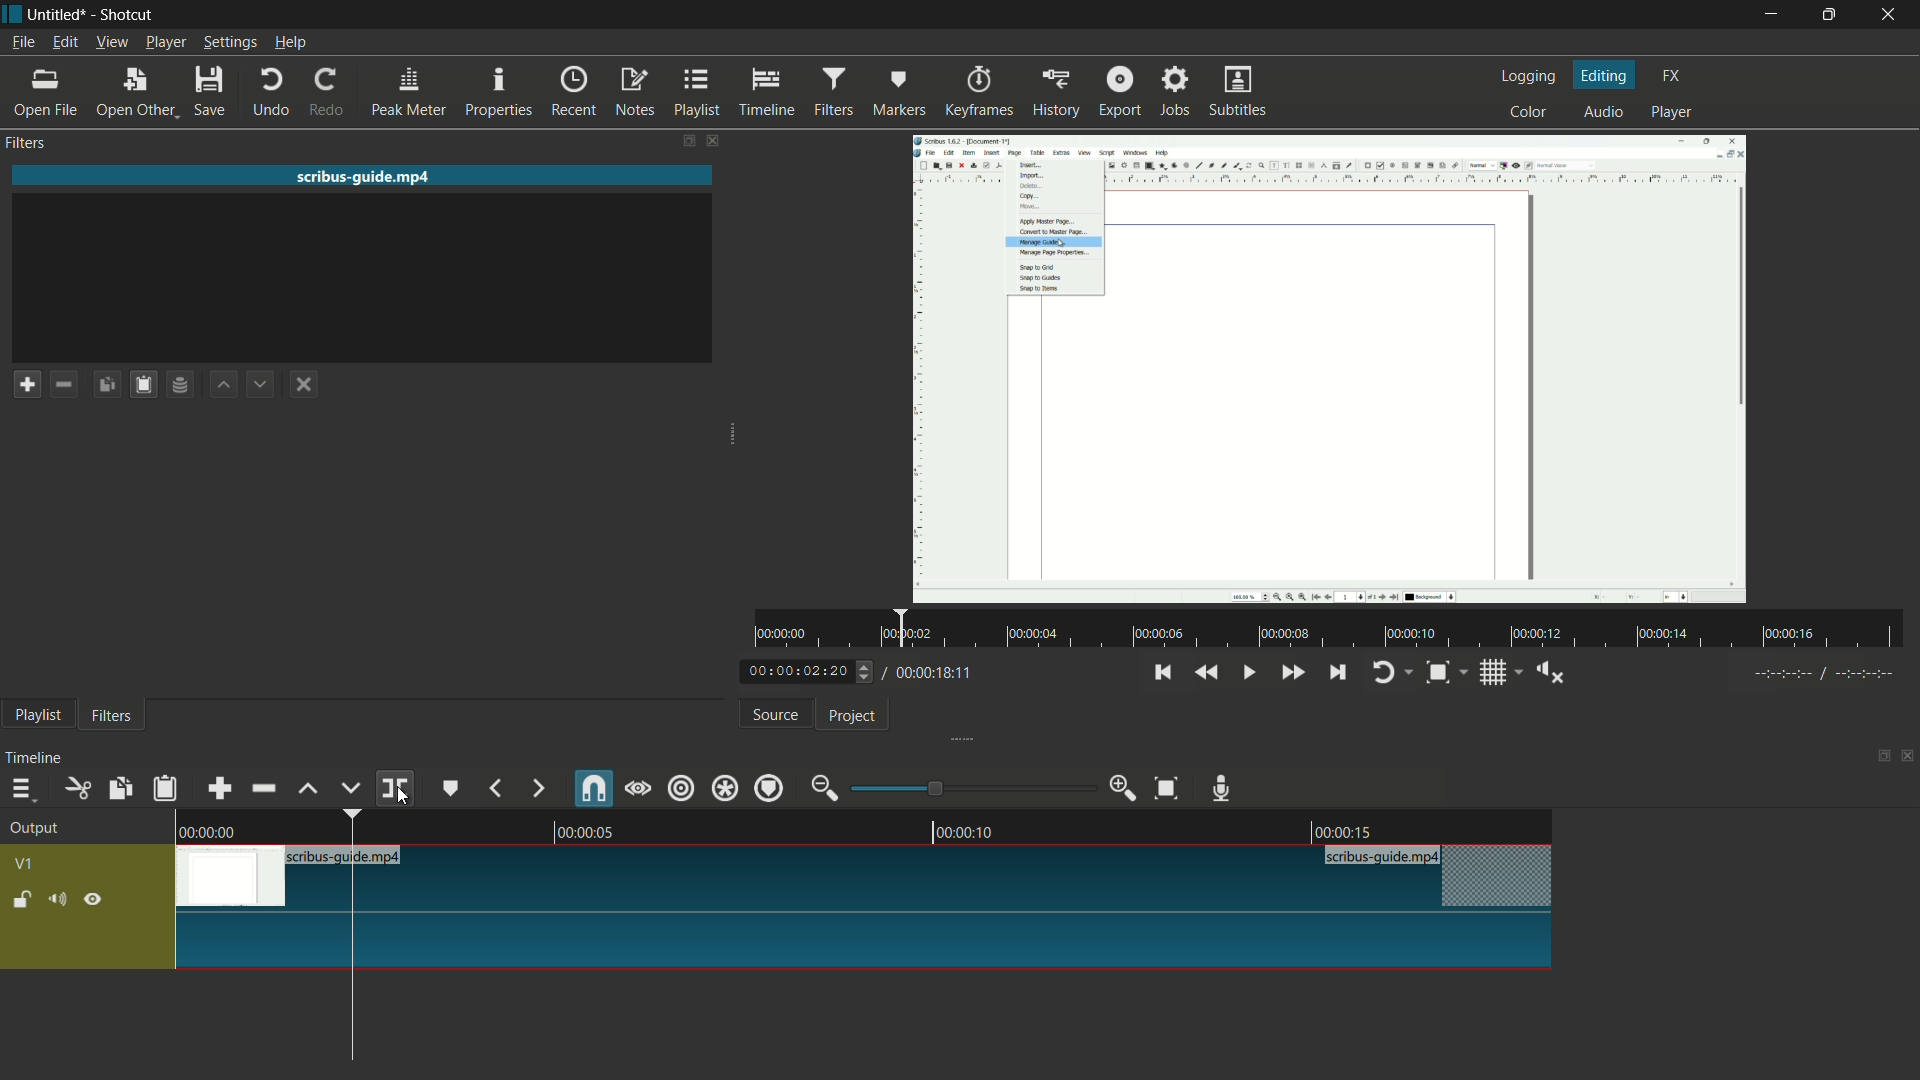 The width and height of the screenshot is (1920, 1080). I want to click on show volume control, so click(1549, 673).